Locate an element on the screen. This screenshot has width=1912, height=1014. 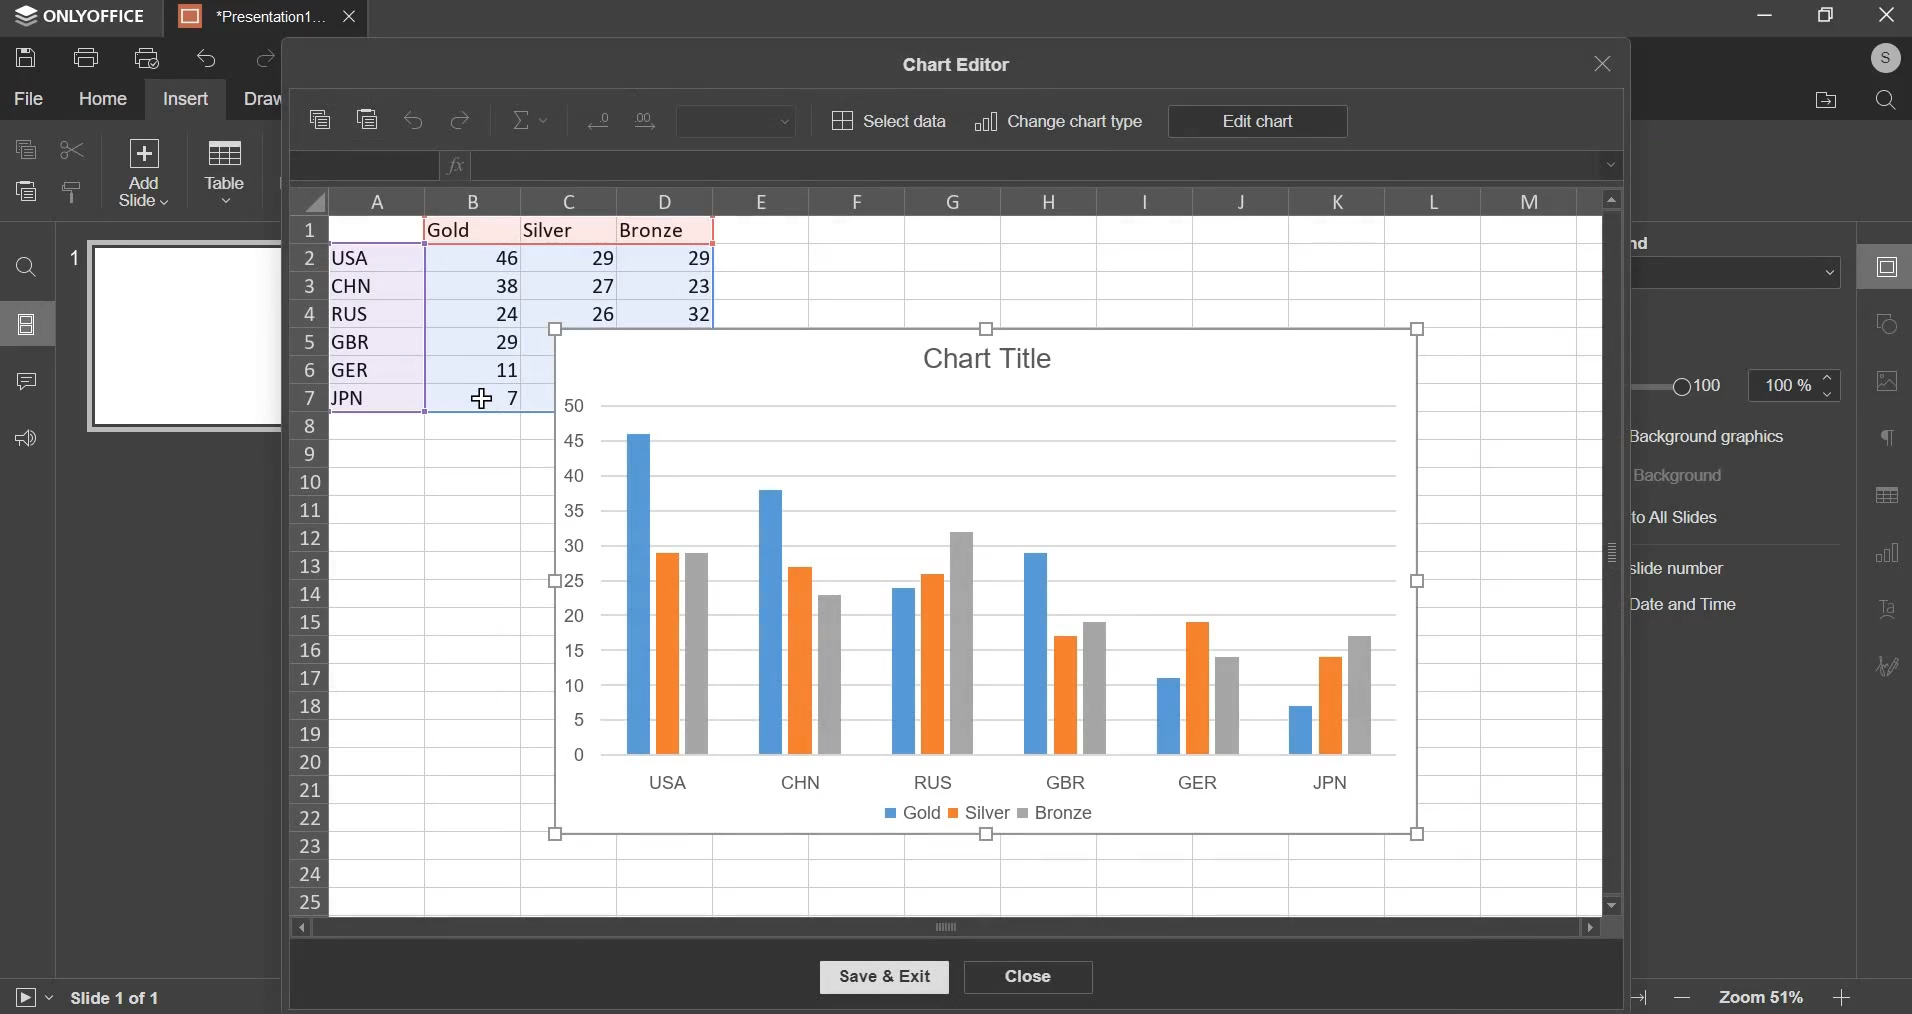
equation is located at coordinates (531, 120).